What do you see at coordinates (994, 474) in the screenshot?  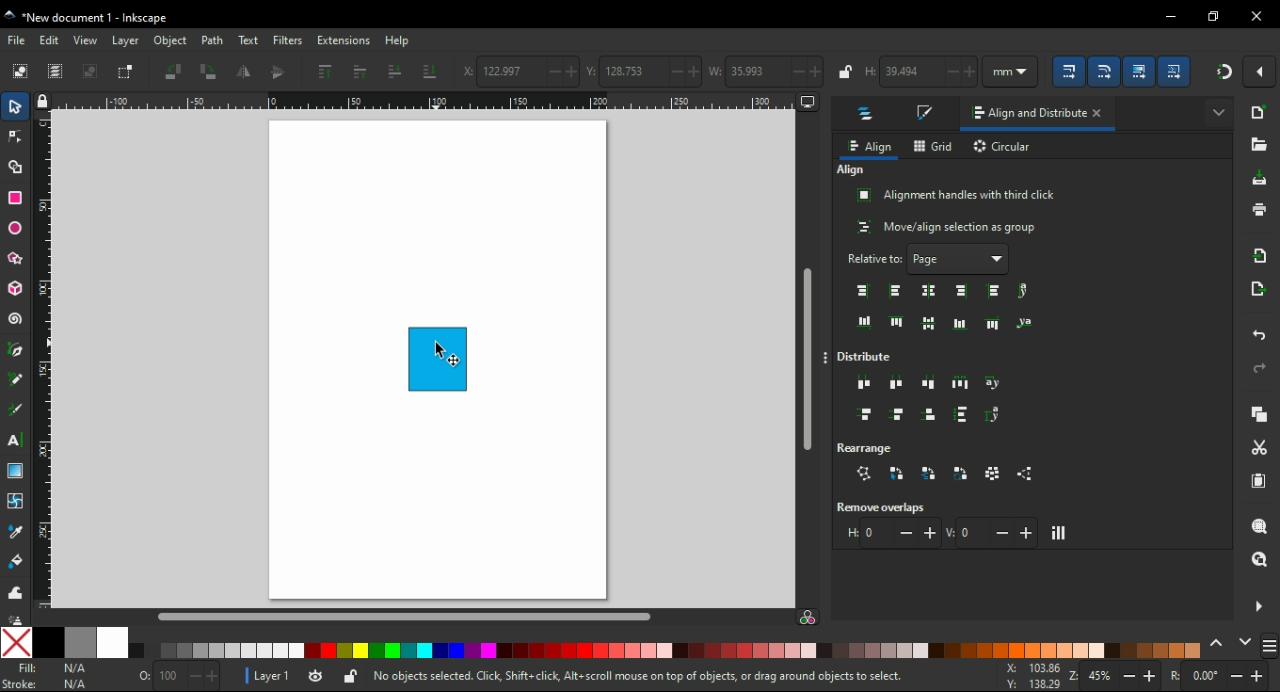 I see `randomize centers in both directions` at bounding box center [994, 474].